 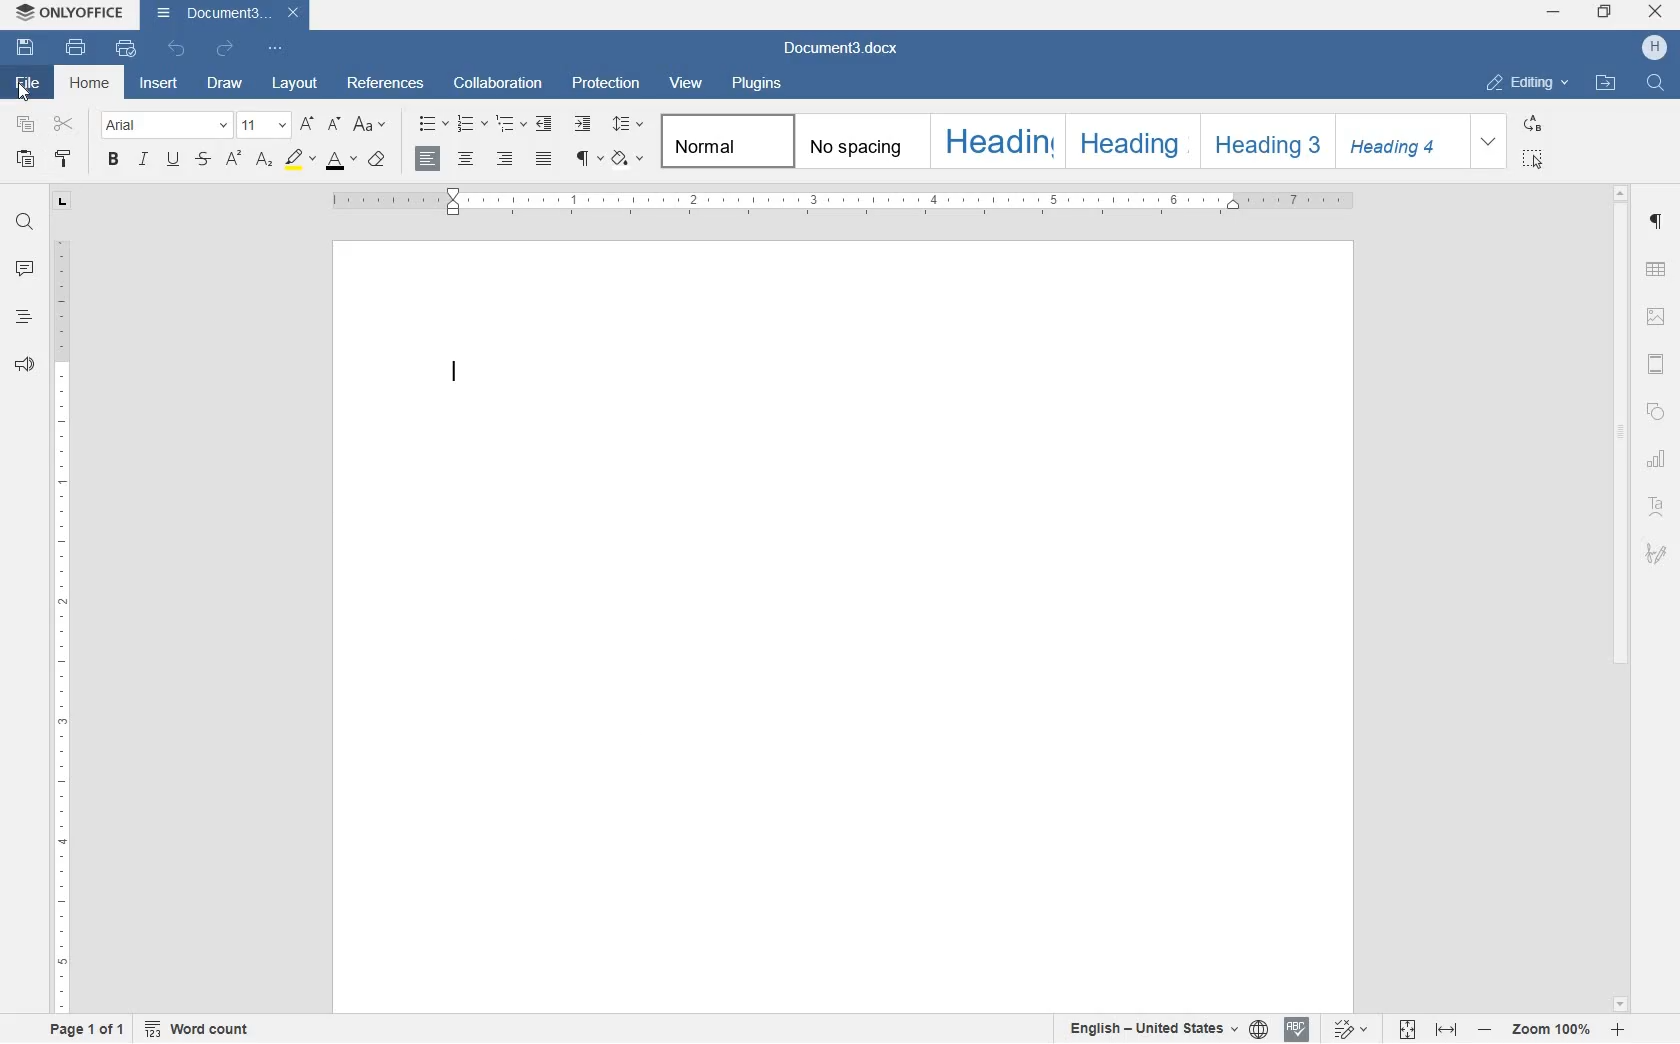 I want to click on paste, so click(x=26, y=159).